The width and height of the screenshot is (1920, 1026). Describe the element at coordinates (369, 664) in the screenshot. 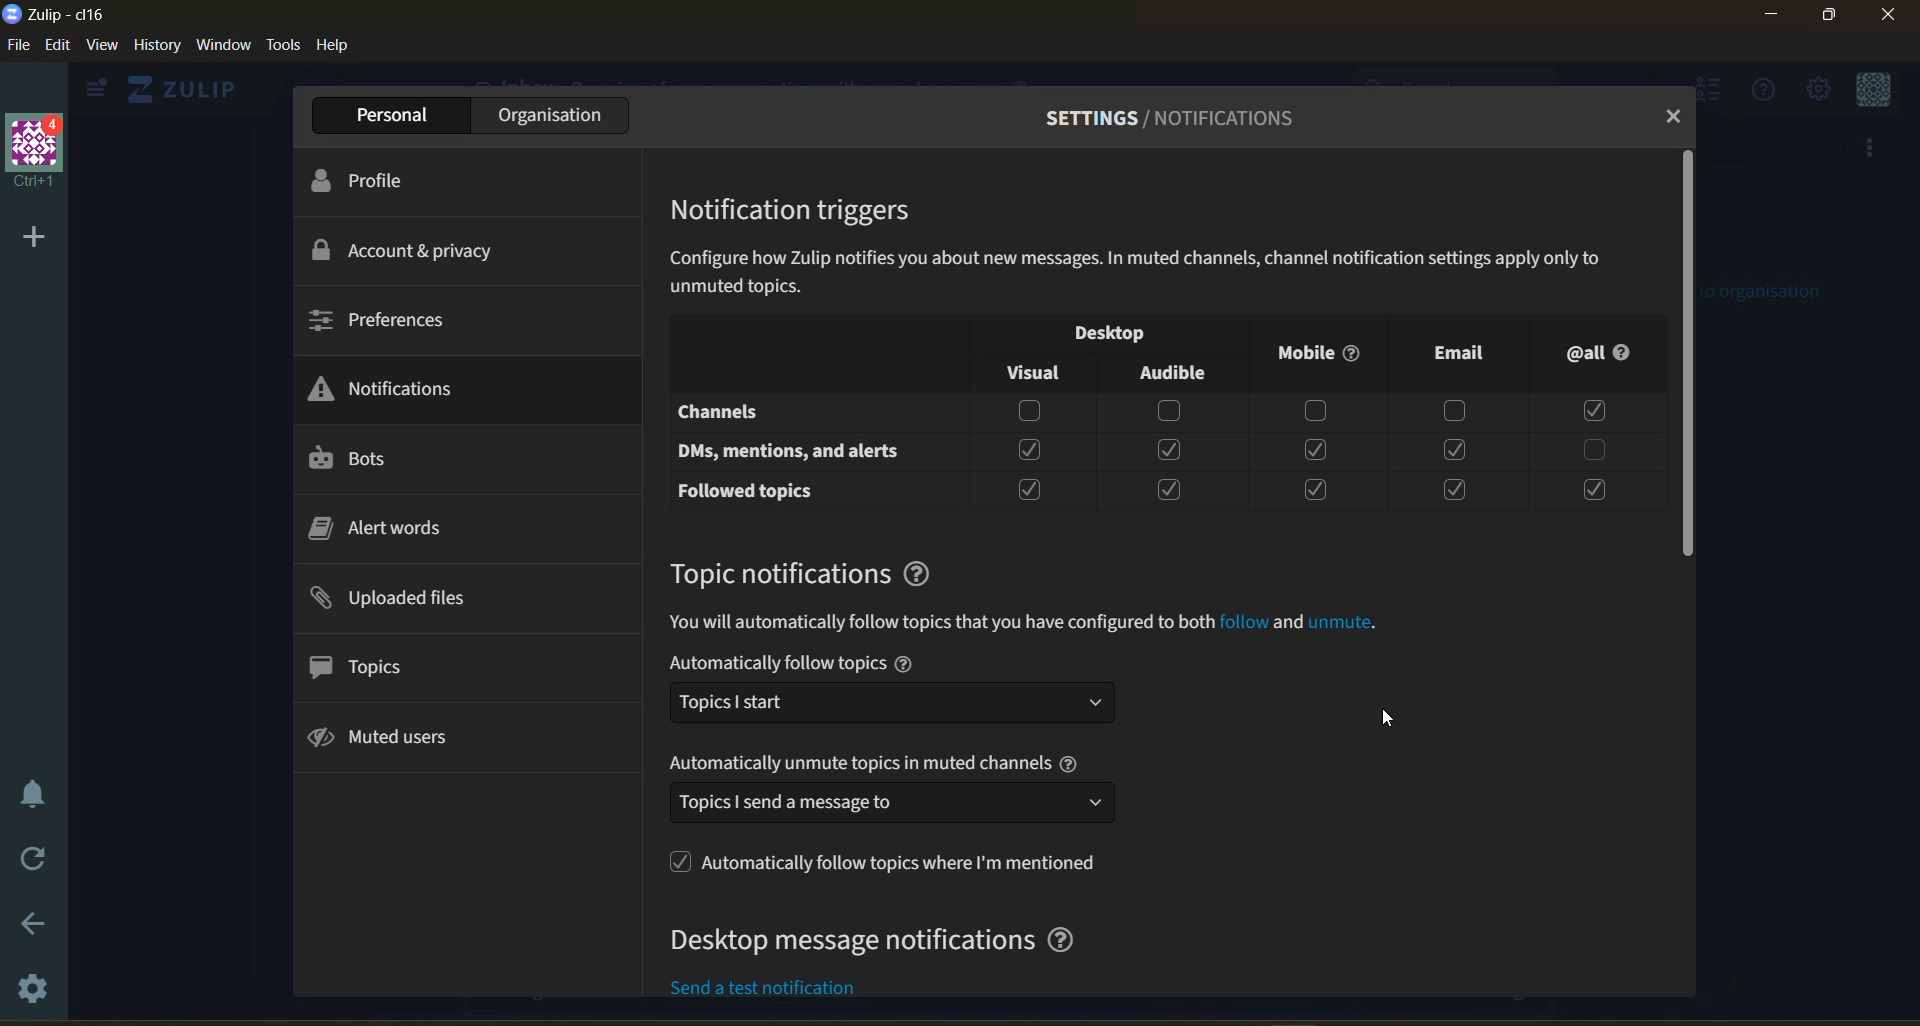

I see `topics` at that location.